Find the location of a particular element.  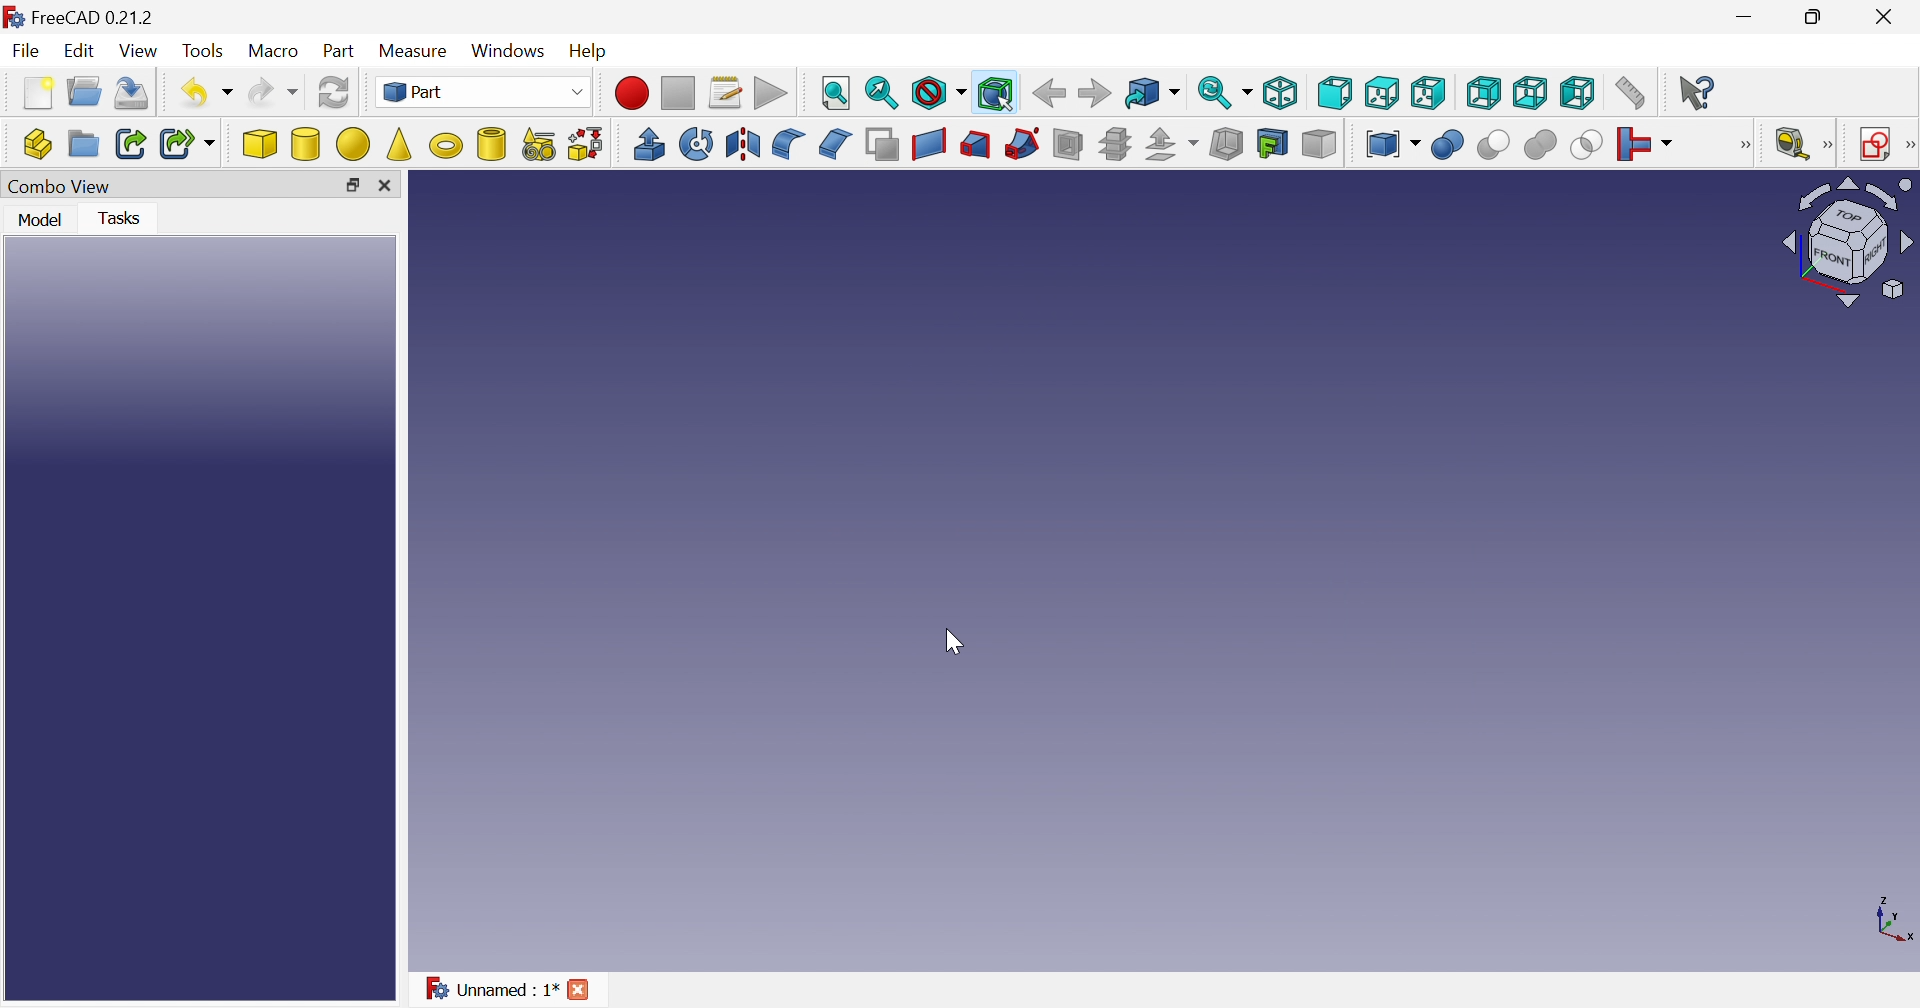

Restore down is located at coordinates (352, 189).